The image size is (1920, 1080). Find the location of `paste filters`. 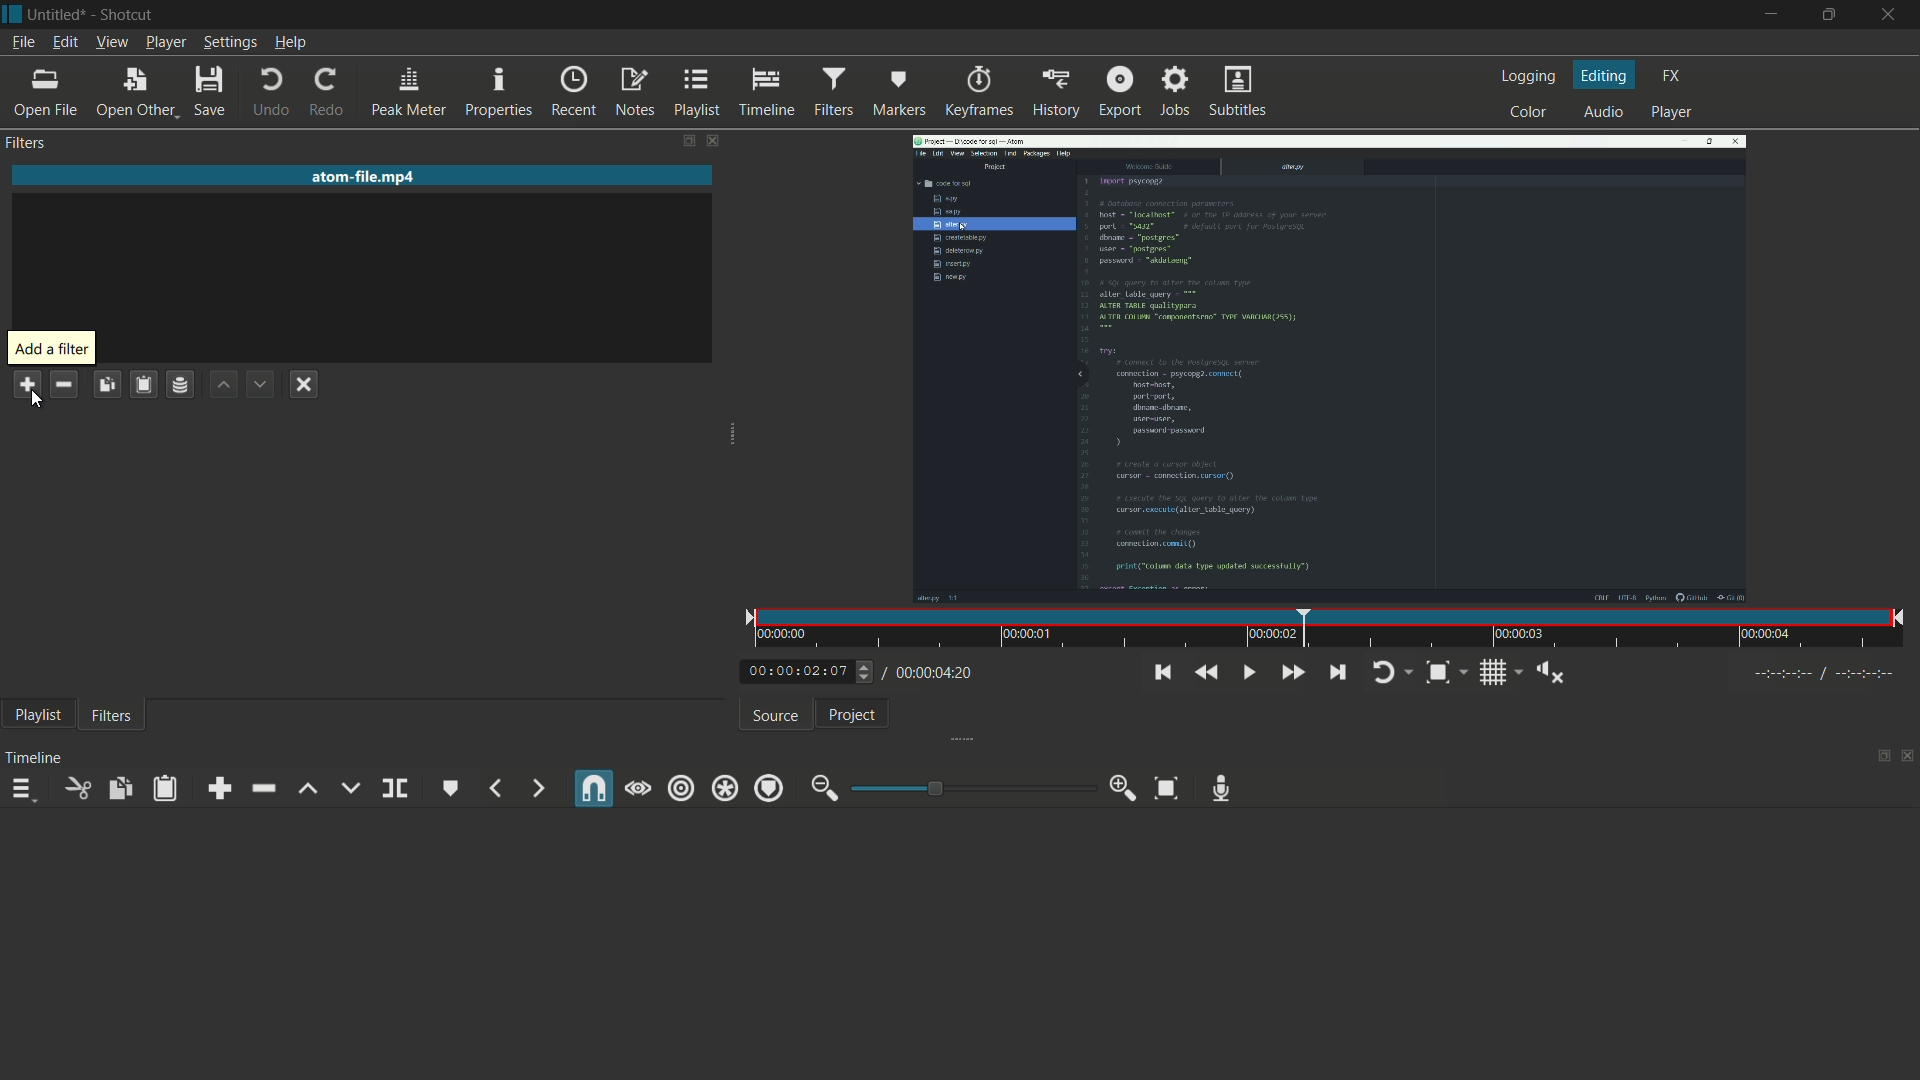

paste filters is located at coordinates (167, 788).